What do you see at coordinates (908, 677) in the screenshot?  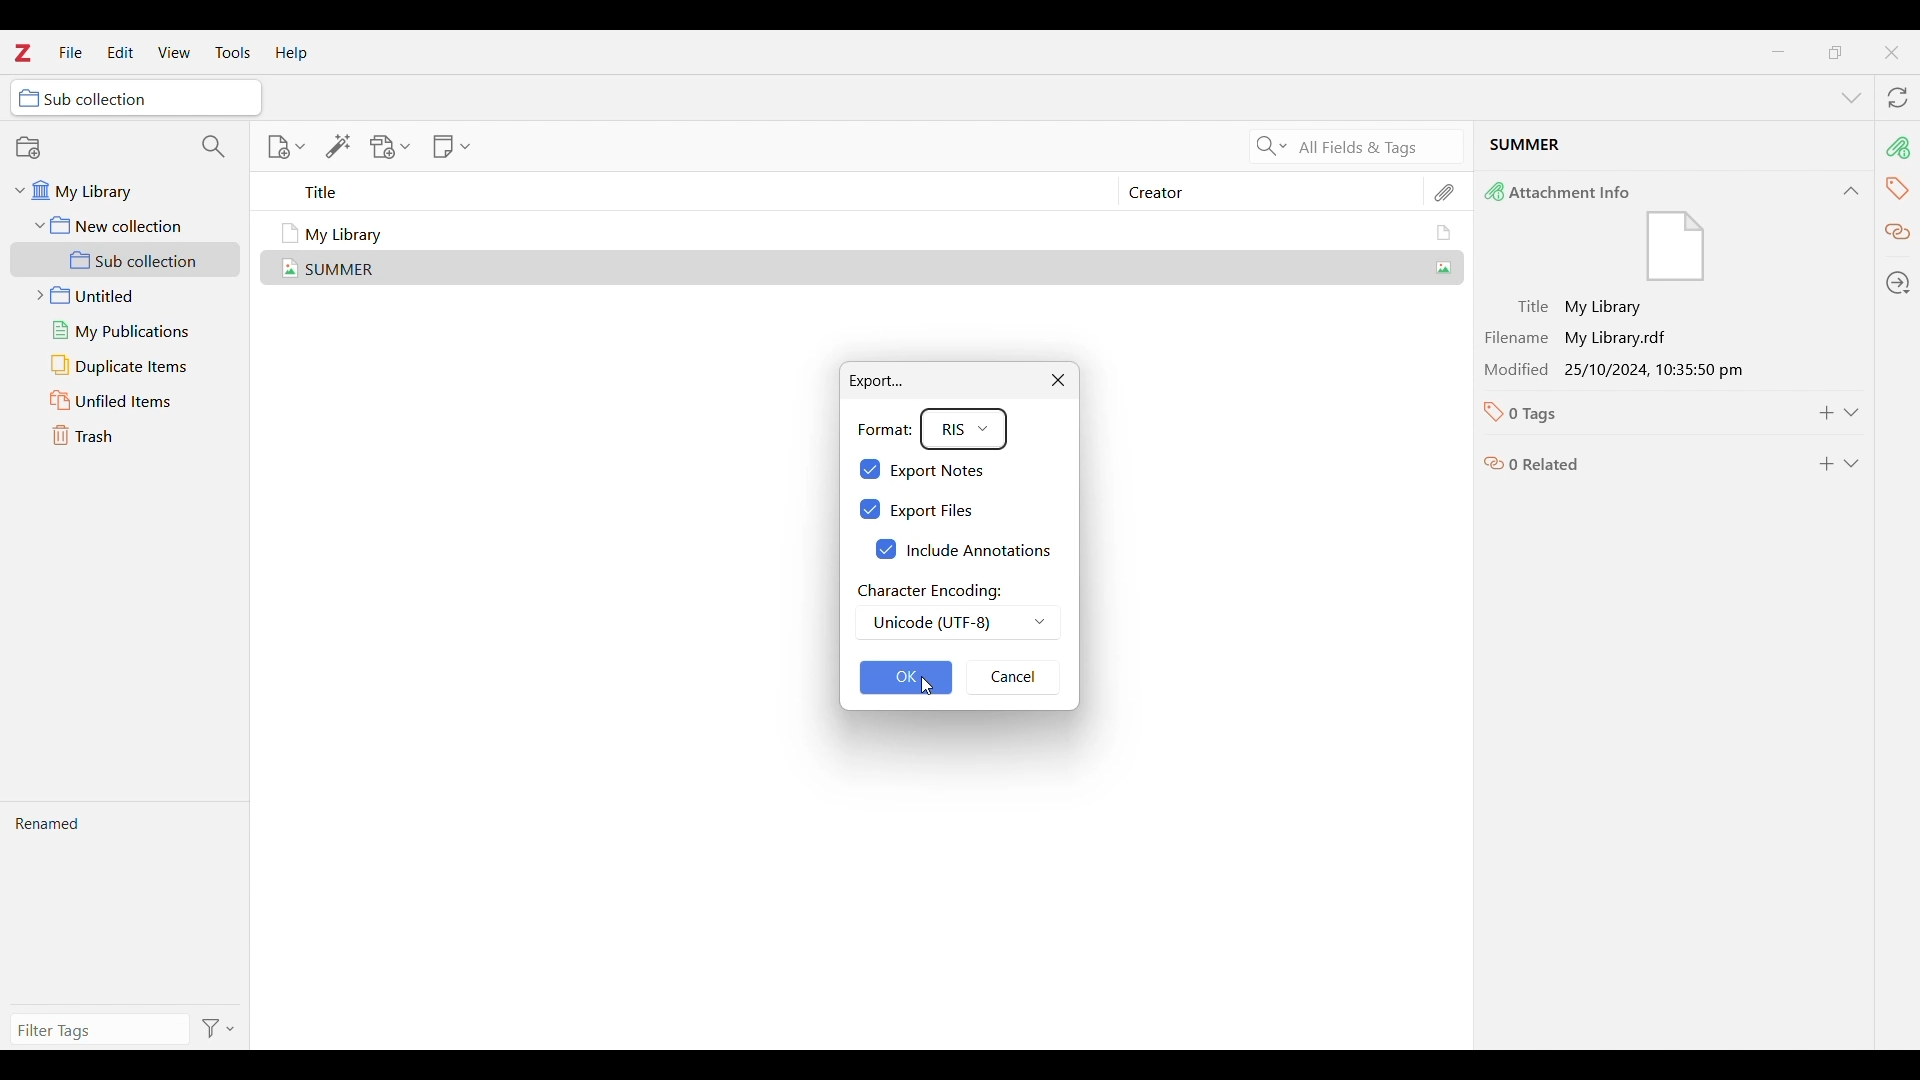 I see `OK` at bounding box center [908, 677].